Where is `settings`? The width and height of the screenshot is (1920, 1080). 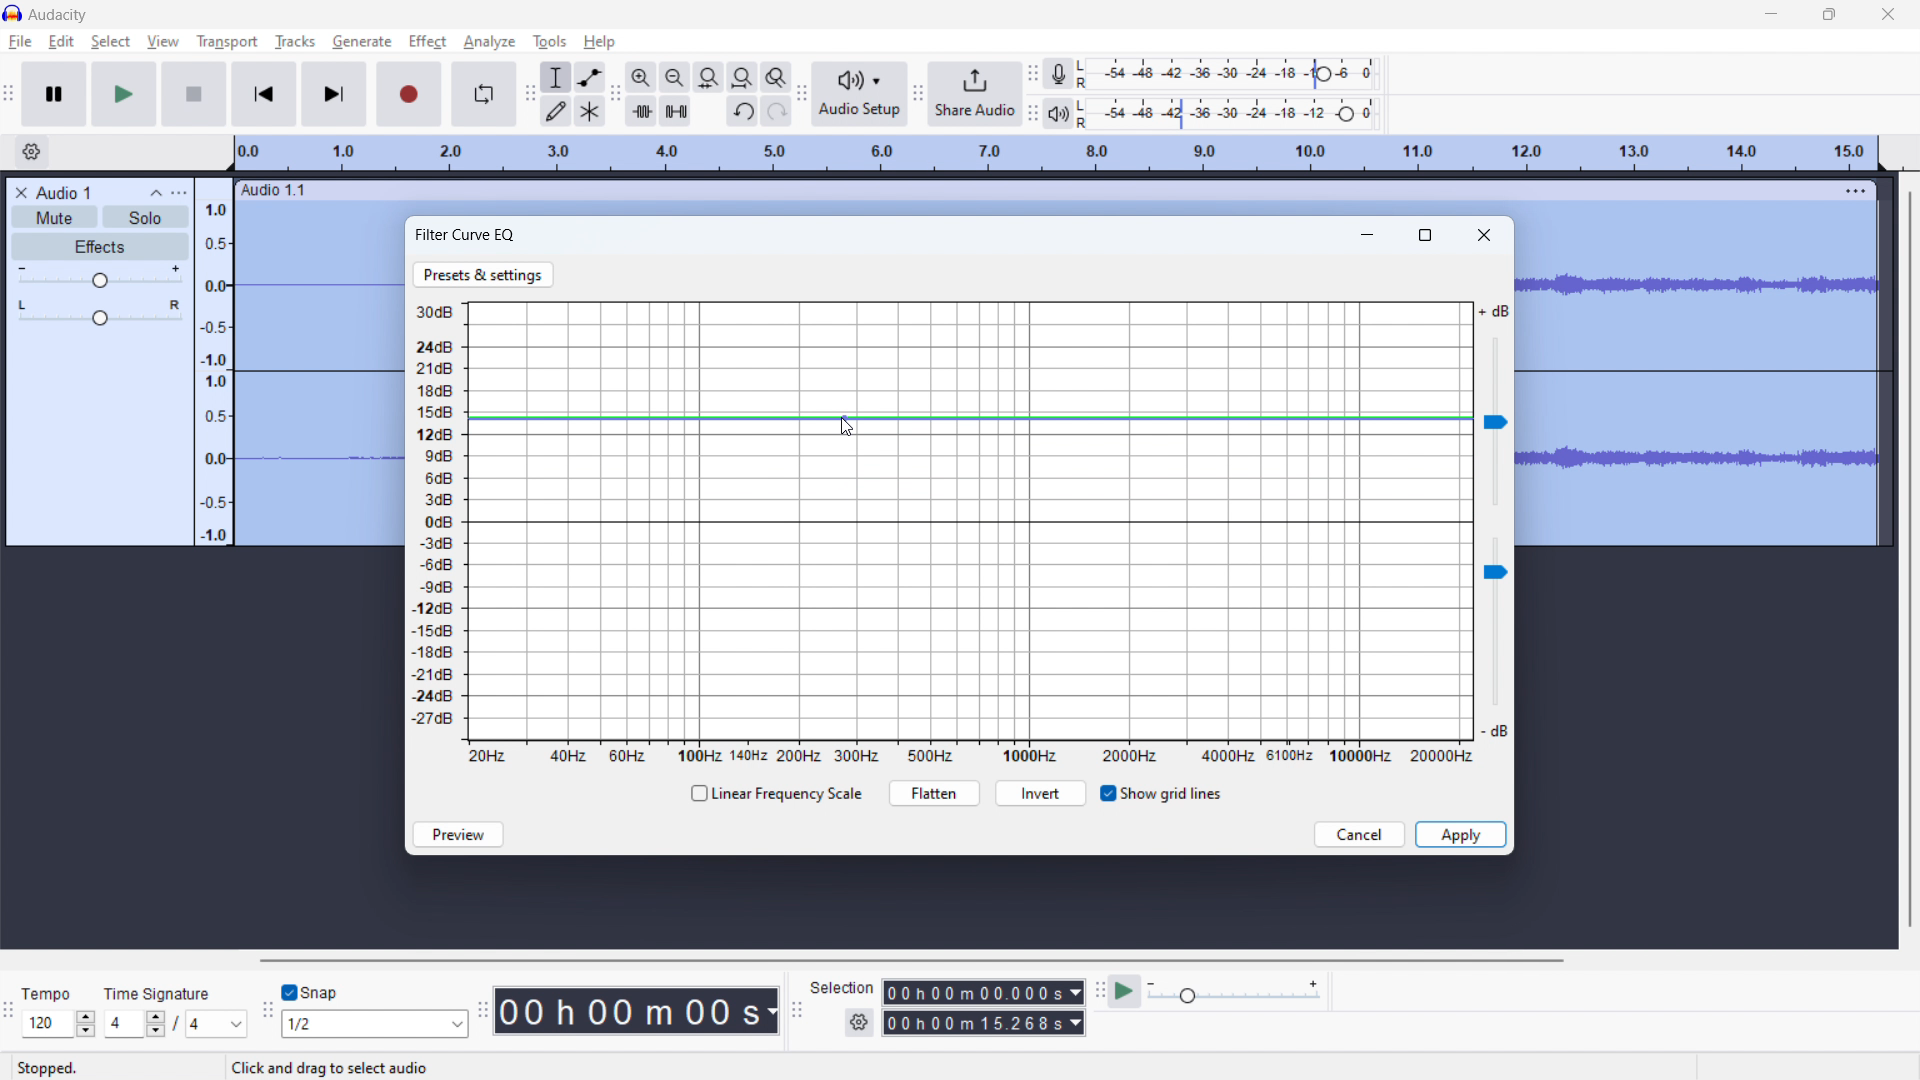
settings is located at coordinates (858, 1023).